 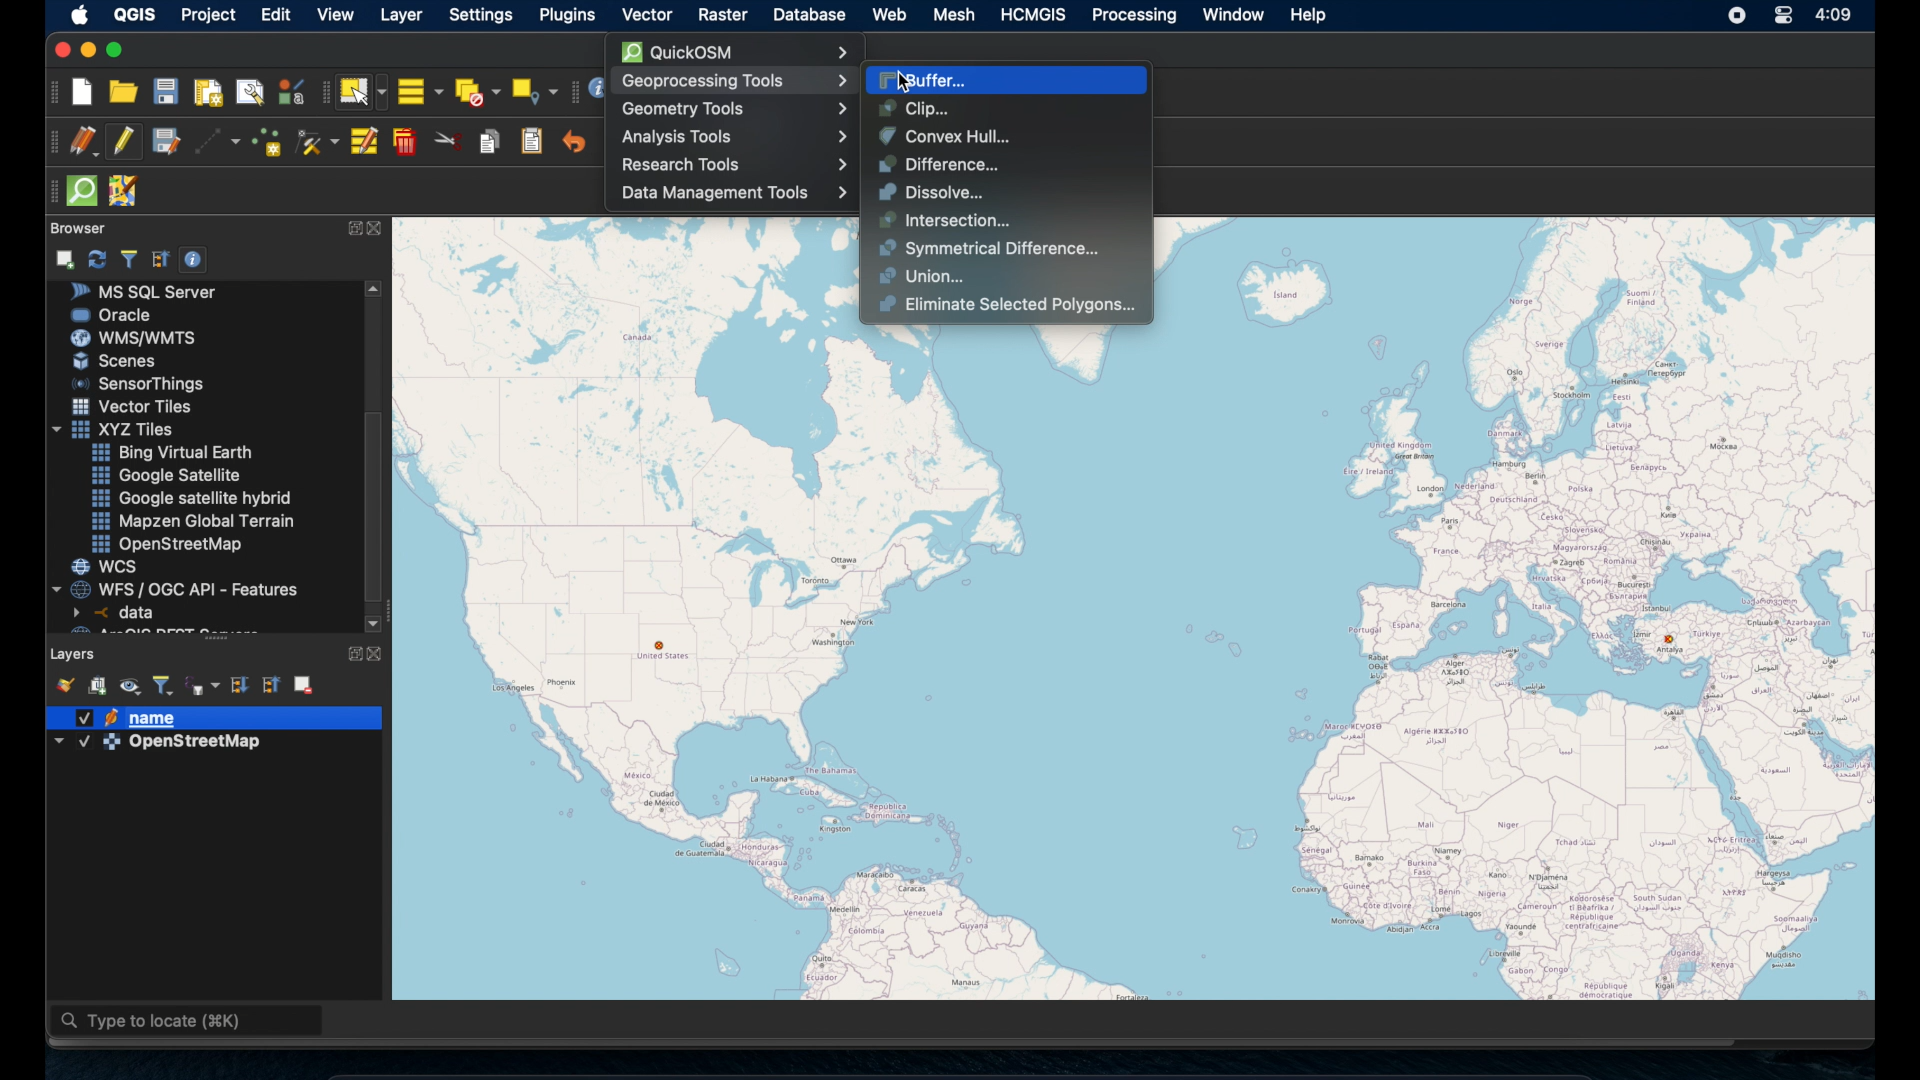 I want to click on scroll down arrow, so click(x=373, y=621).